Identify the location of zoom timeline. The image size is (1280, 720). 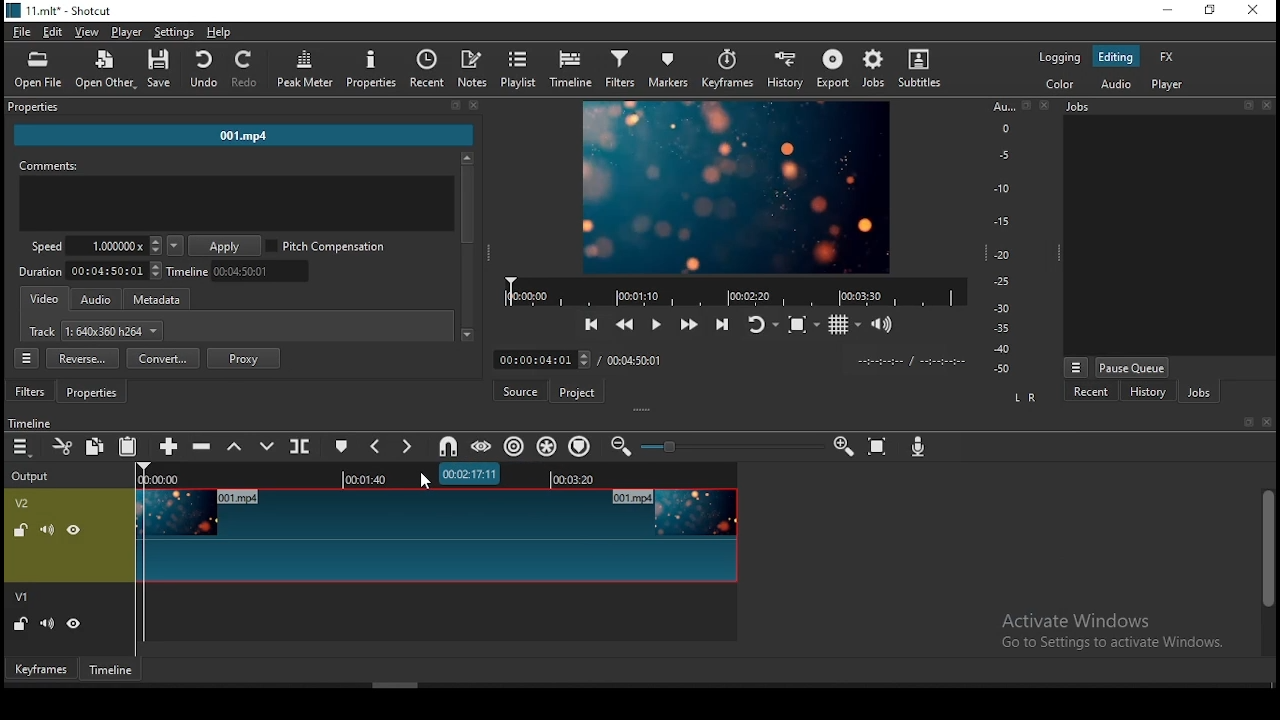
(845, 444).